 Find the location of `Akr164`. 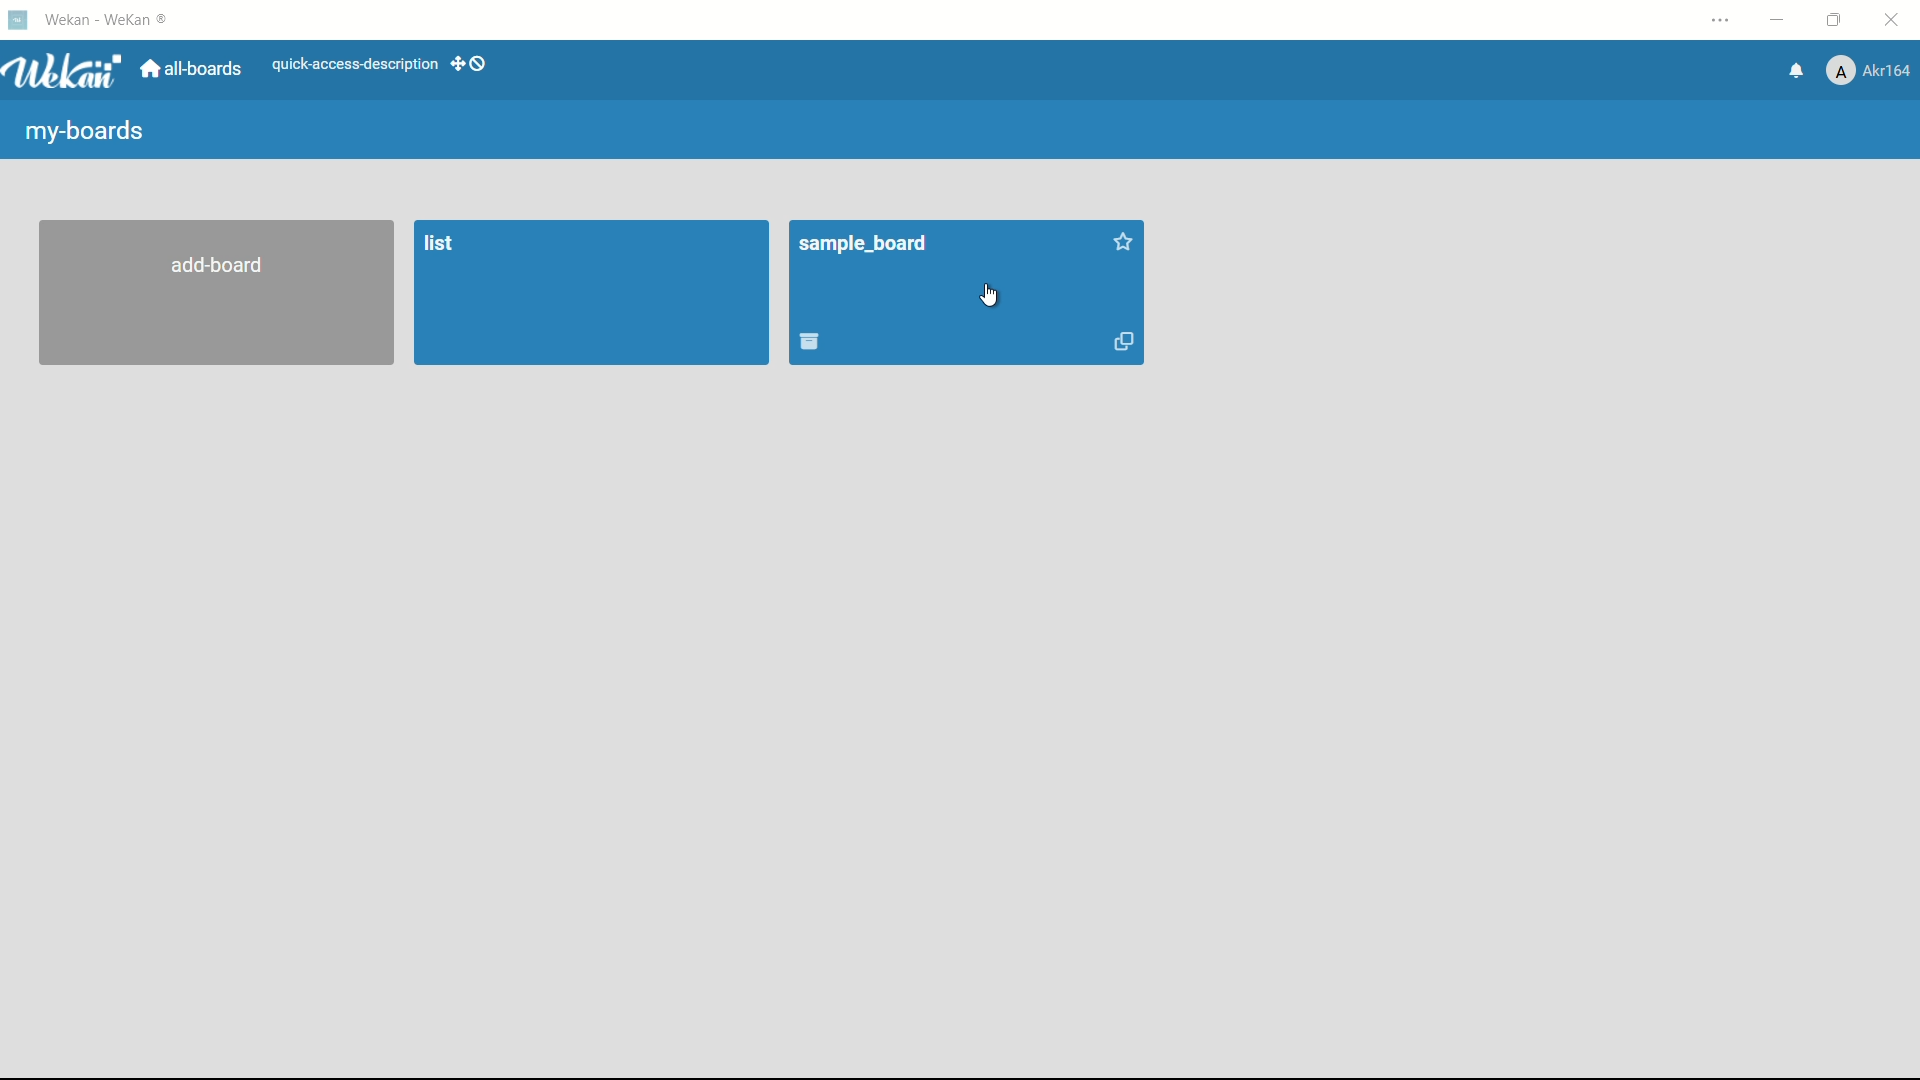

Akr164 is located at coordinates (1872, 74).